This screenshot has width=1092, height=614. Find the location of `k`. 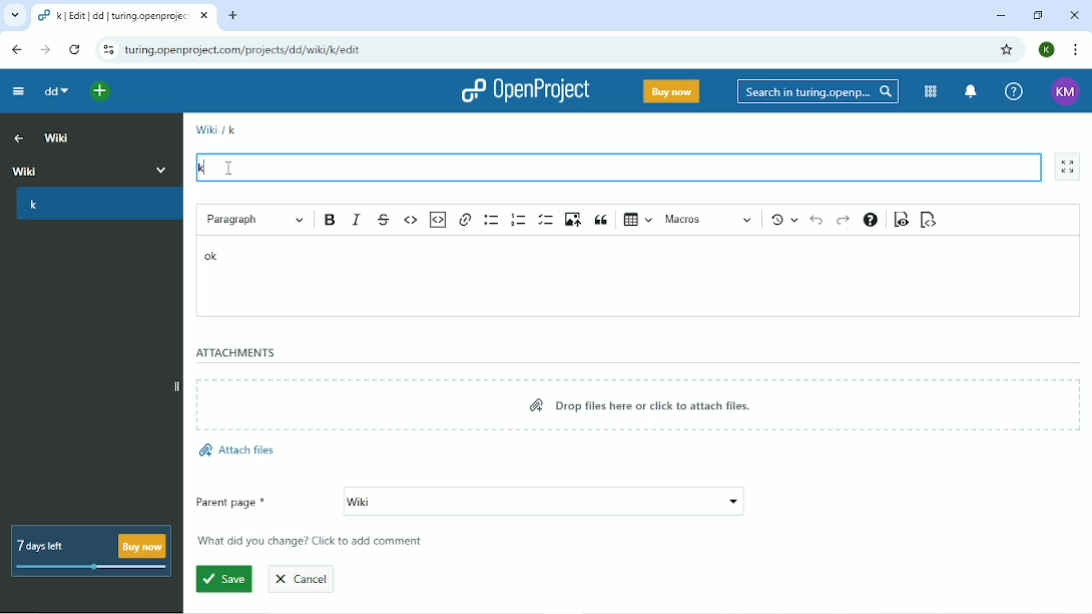

k is located at coordinates (200, 166).